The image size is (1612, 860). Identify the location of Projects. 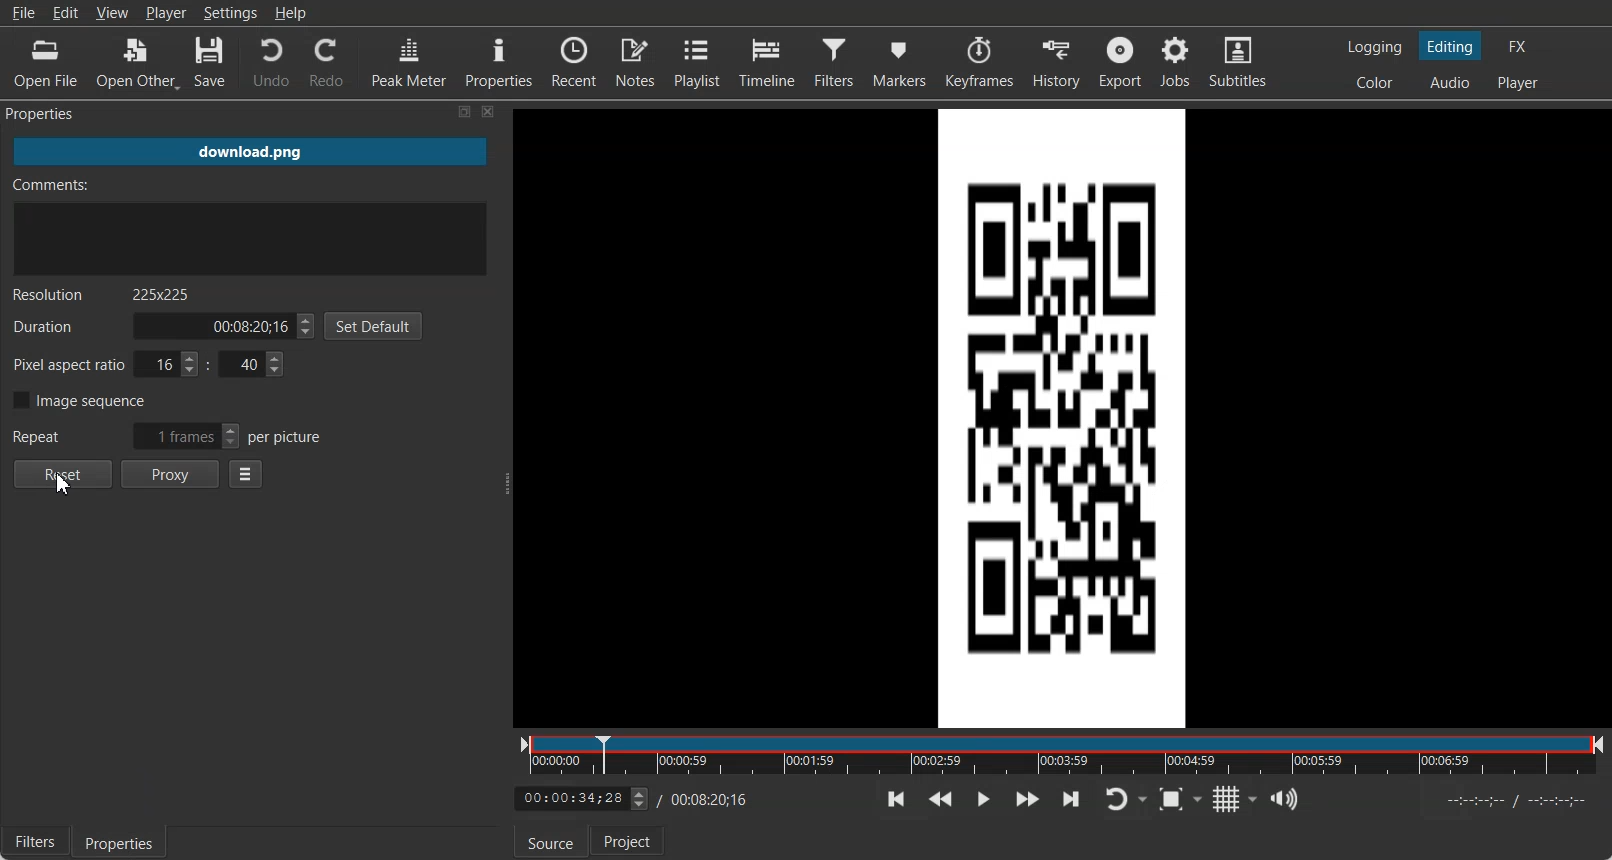
(628, 839).